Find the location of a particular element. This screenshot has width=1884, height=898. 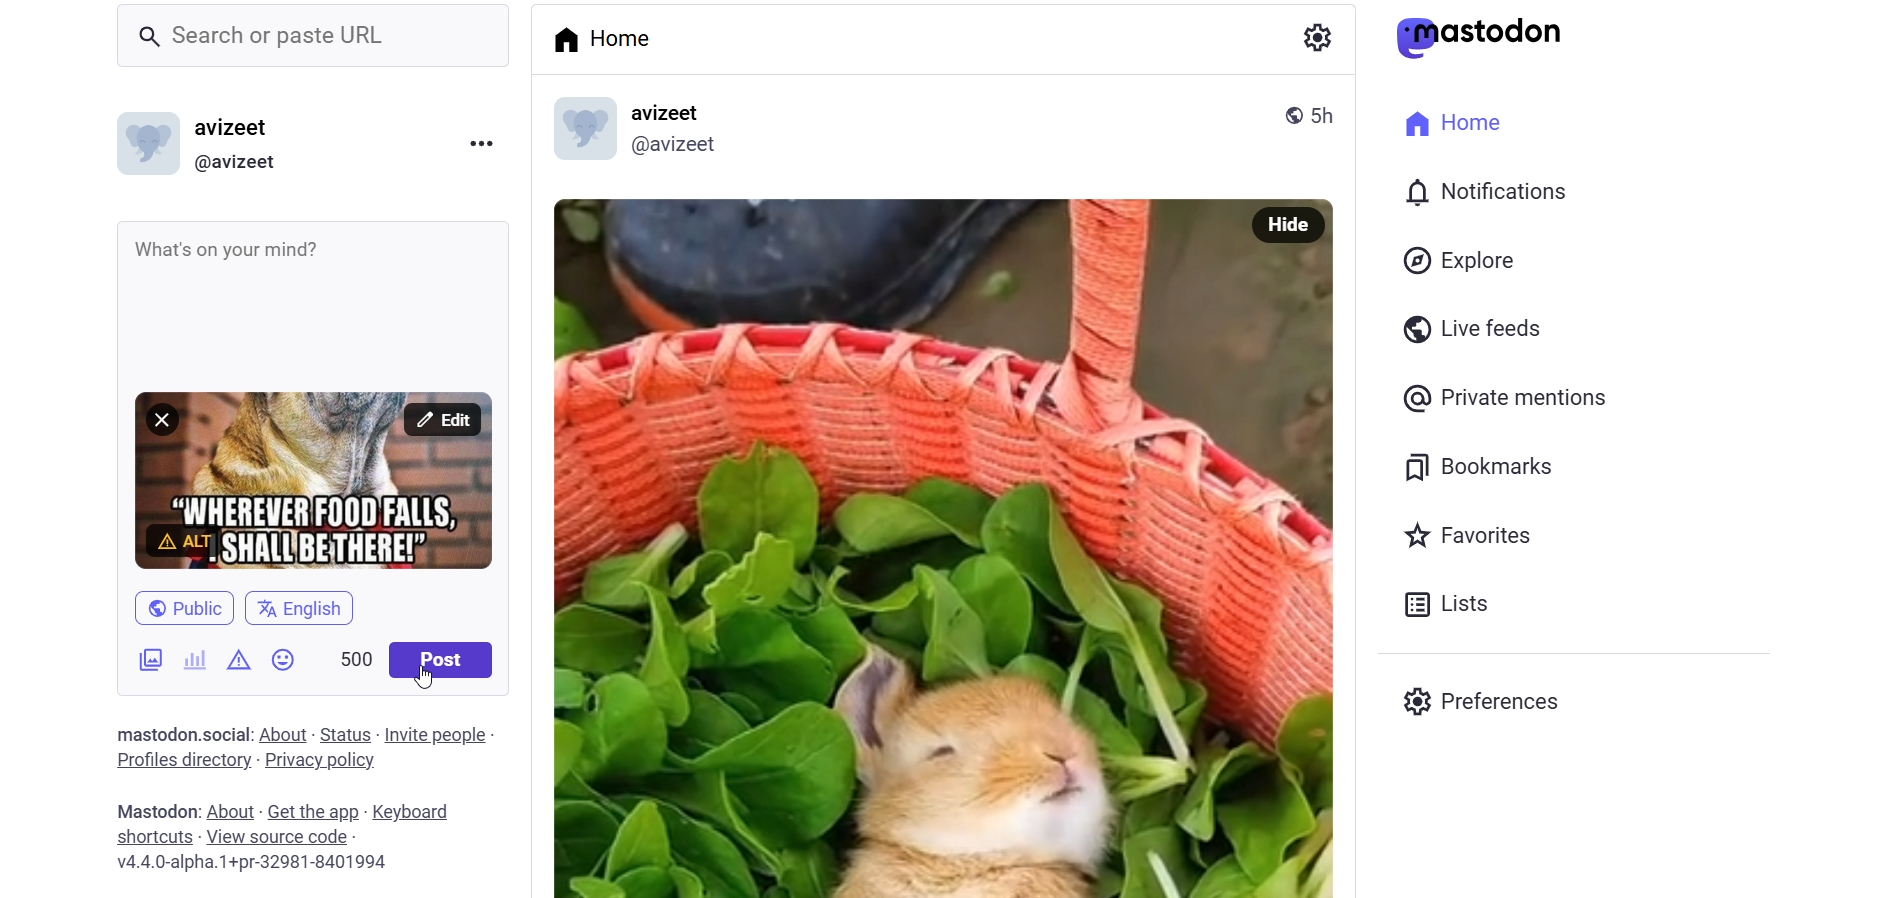

hide is located at coordinates (1295, 223).